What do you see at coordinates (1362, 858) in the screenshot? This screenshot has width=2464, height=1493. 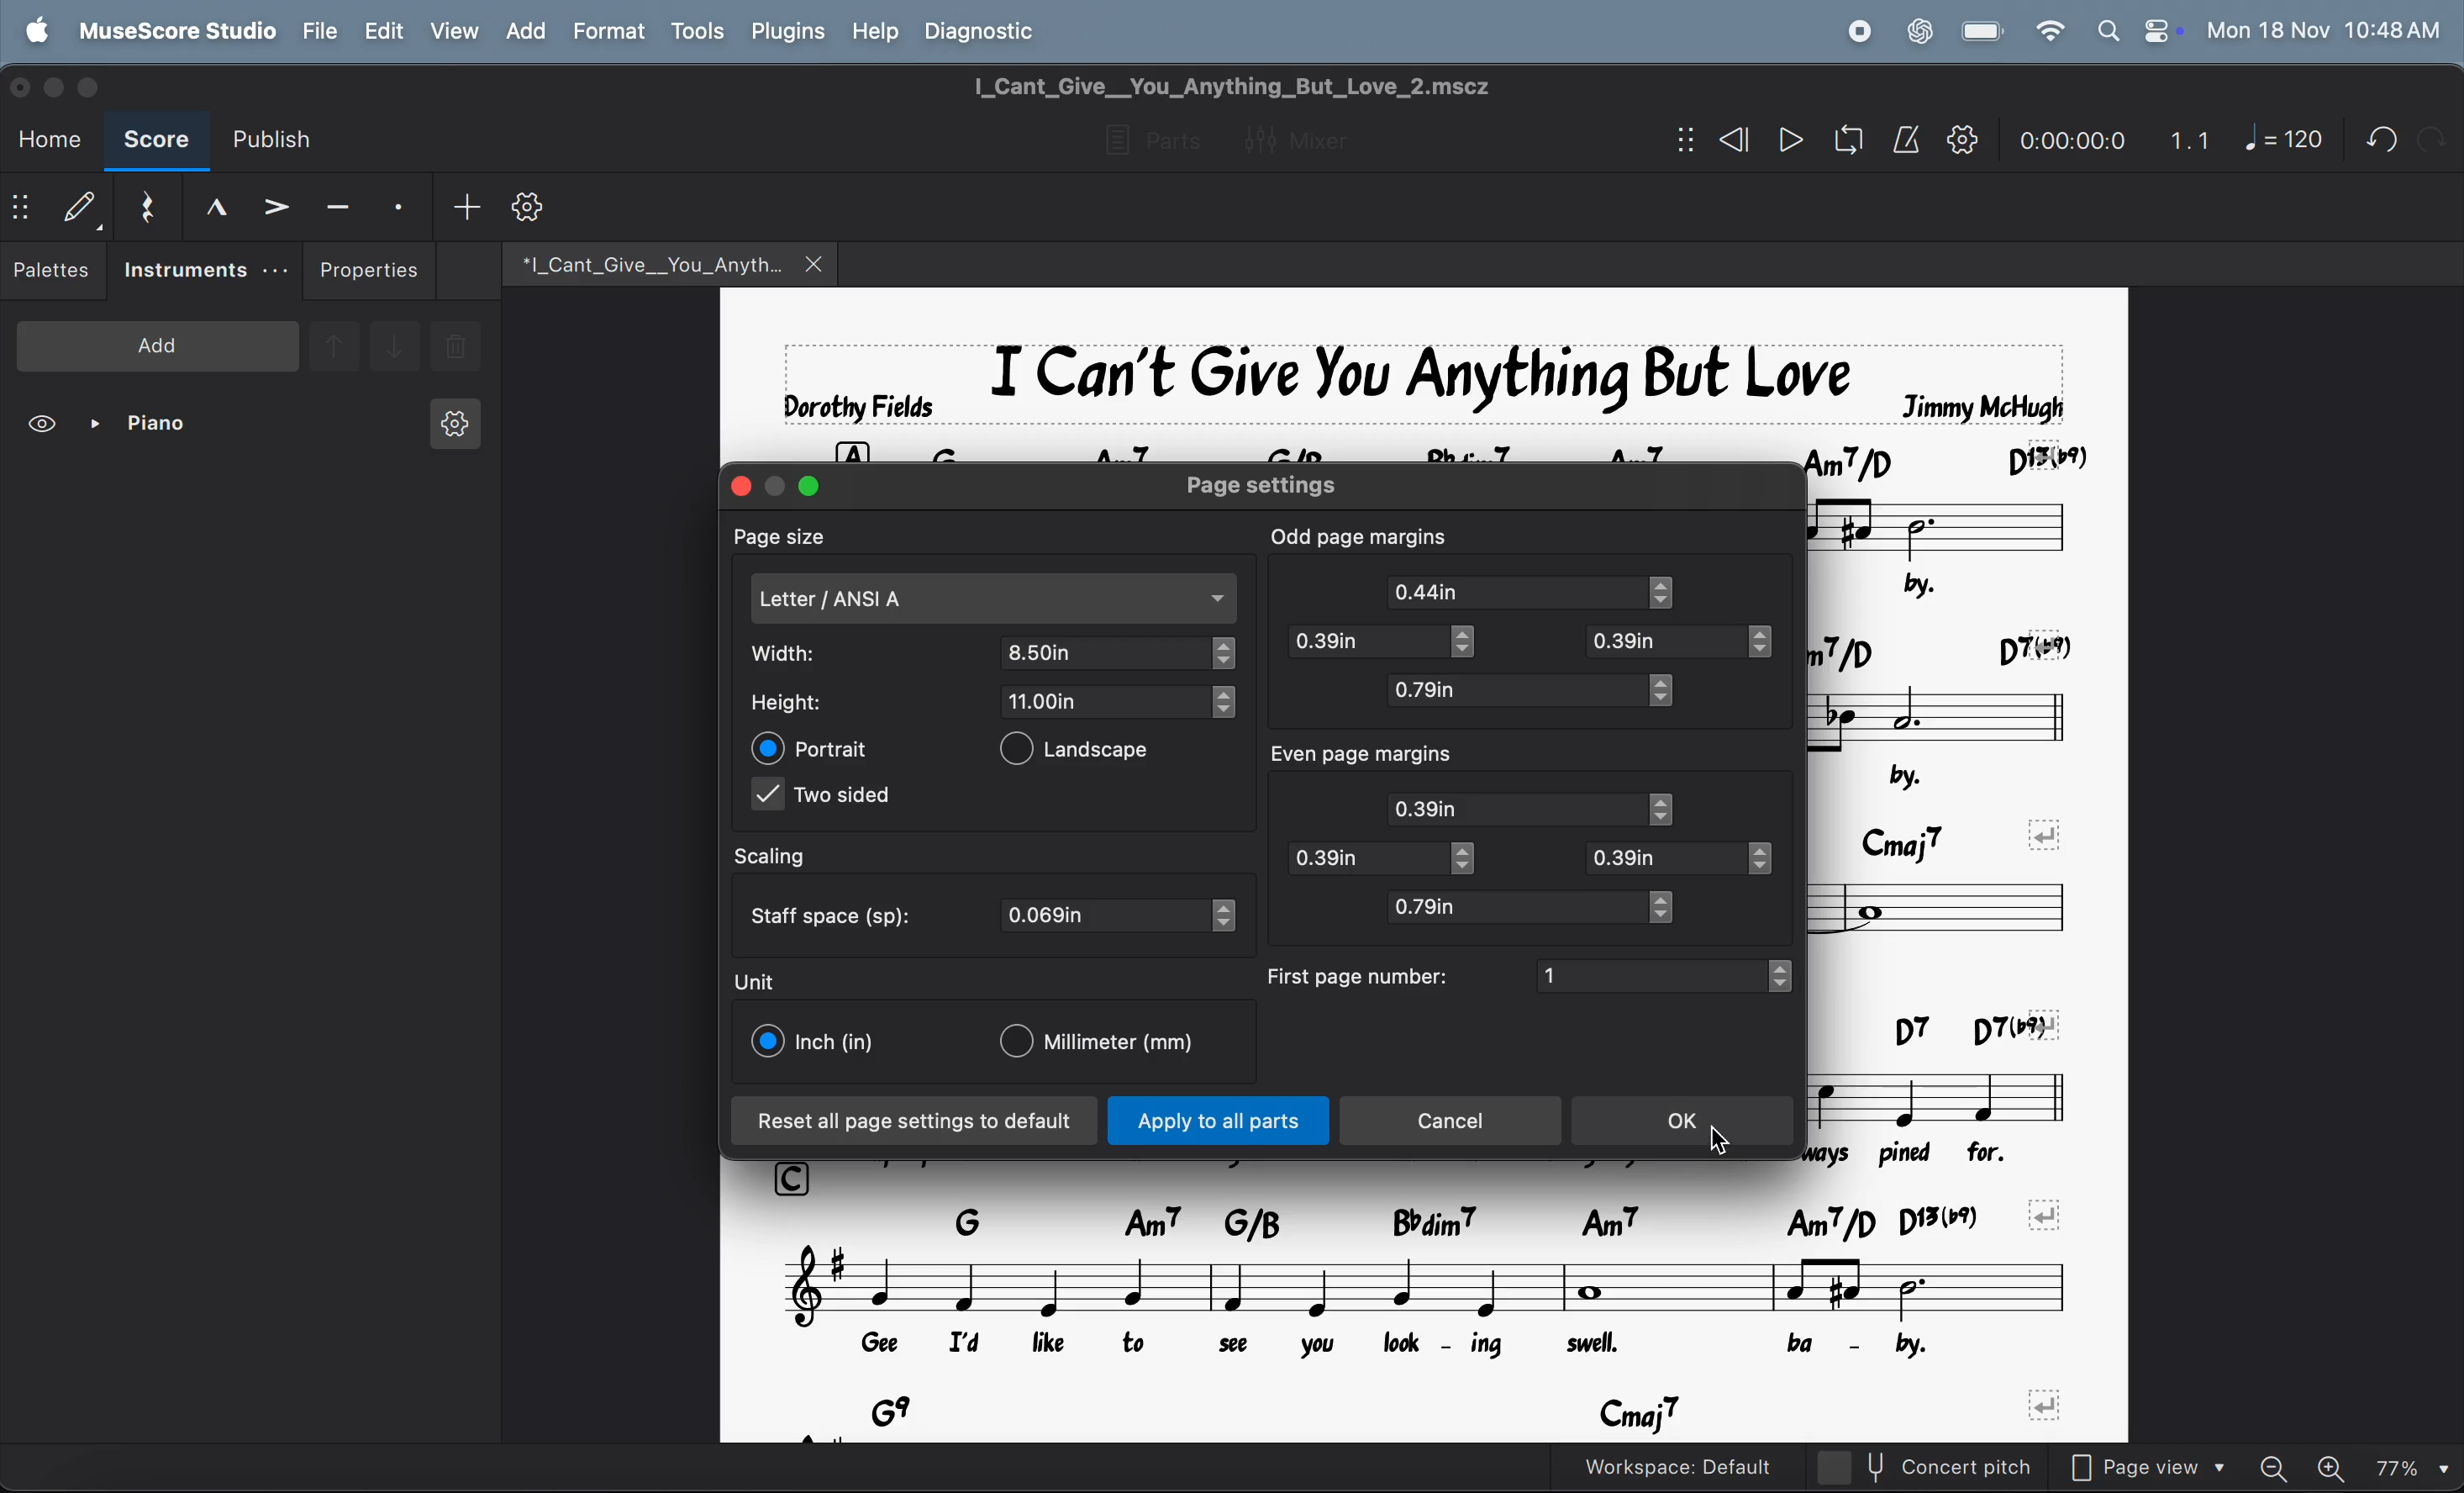 I see `0.39in` at bounding box center [1362, 858].